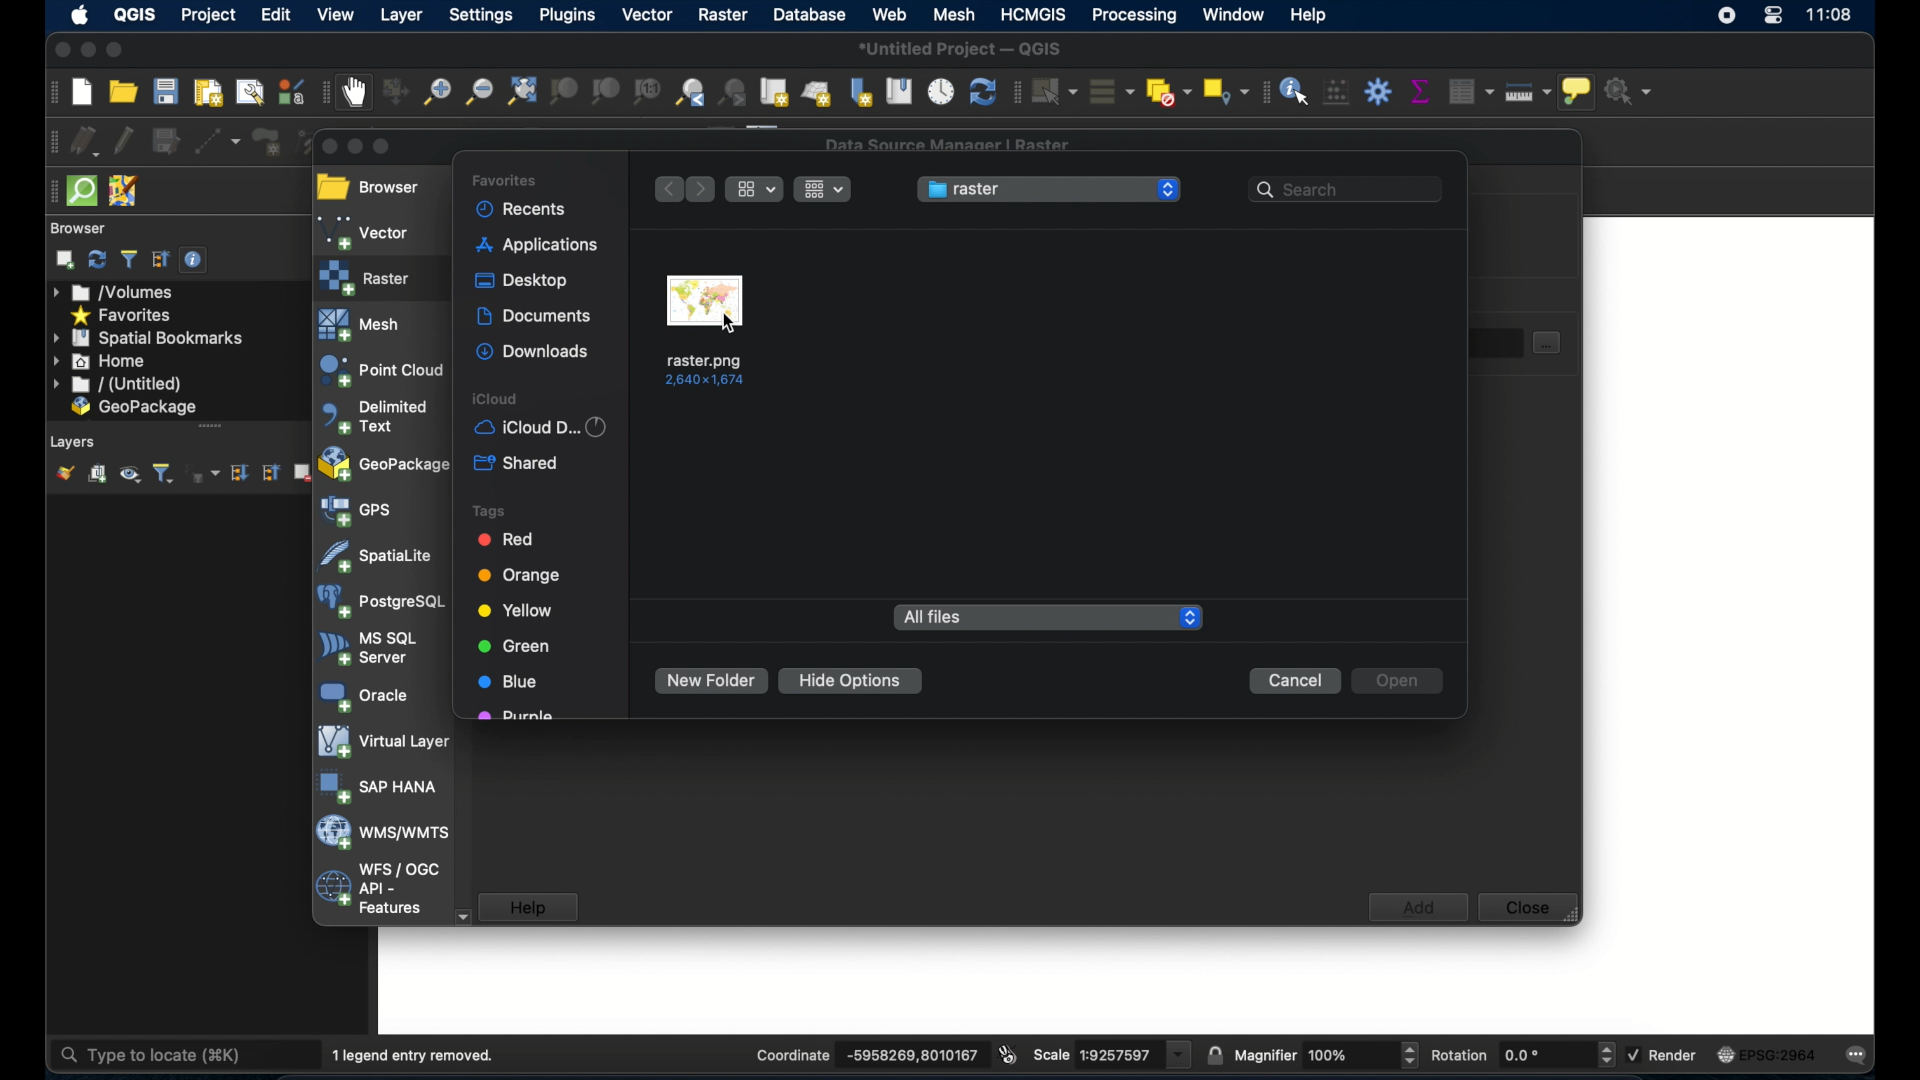 This screenshot has height=1080, width=1920. What do you see at coordinates (515, 646) in the screenshot?
I see `green` at bounding box center [515, 646].